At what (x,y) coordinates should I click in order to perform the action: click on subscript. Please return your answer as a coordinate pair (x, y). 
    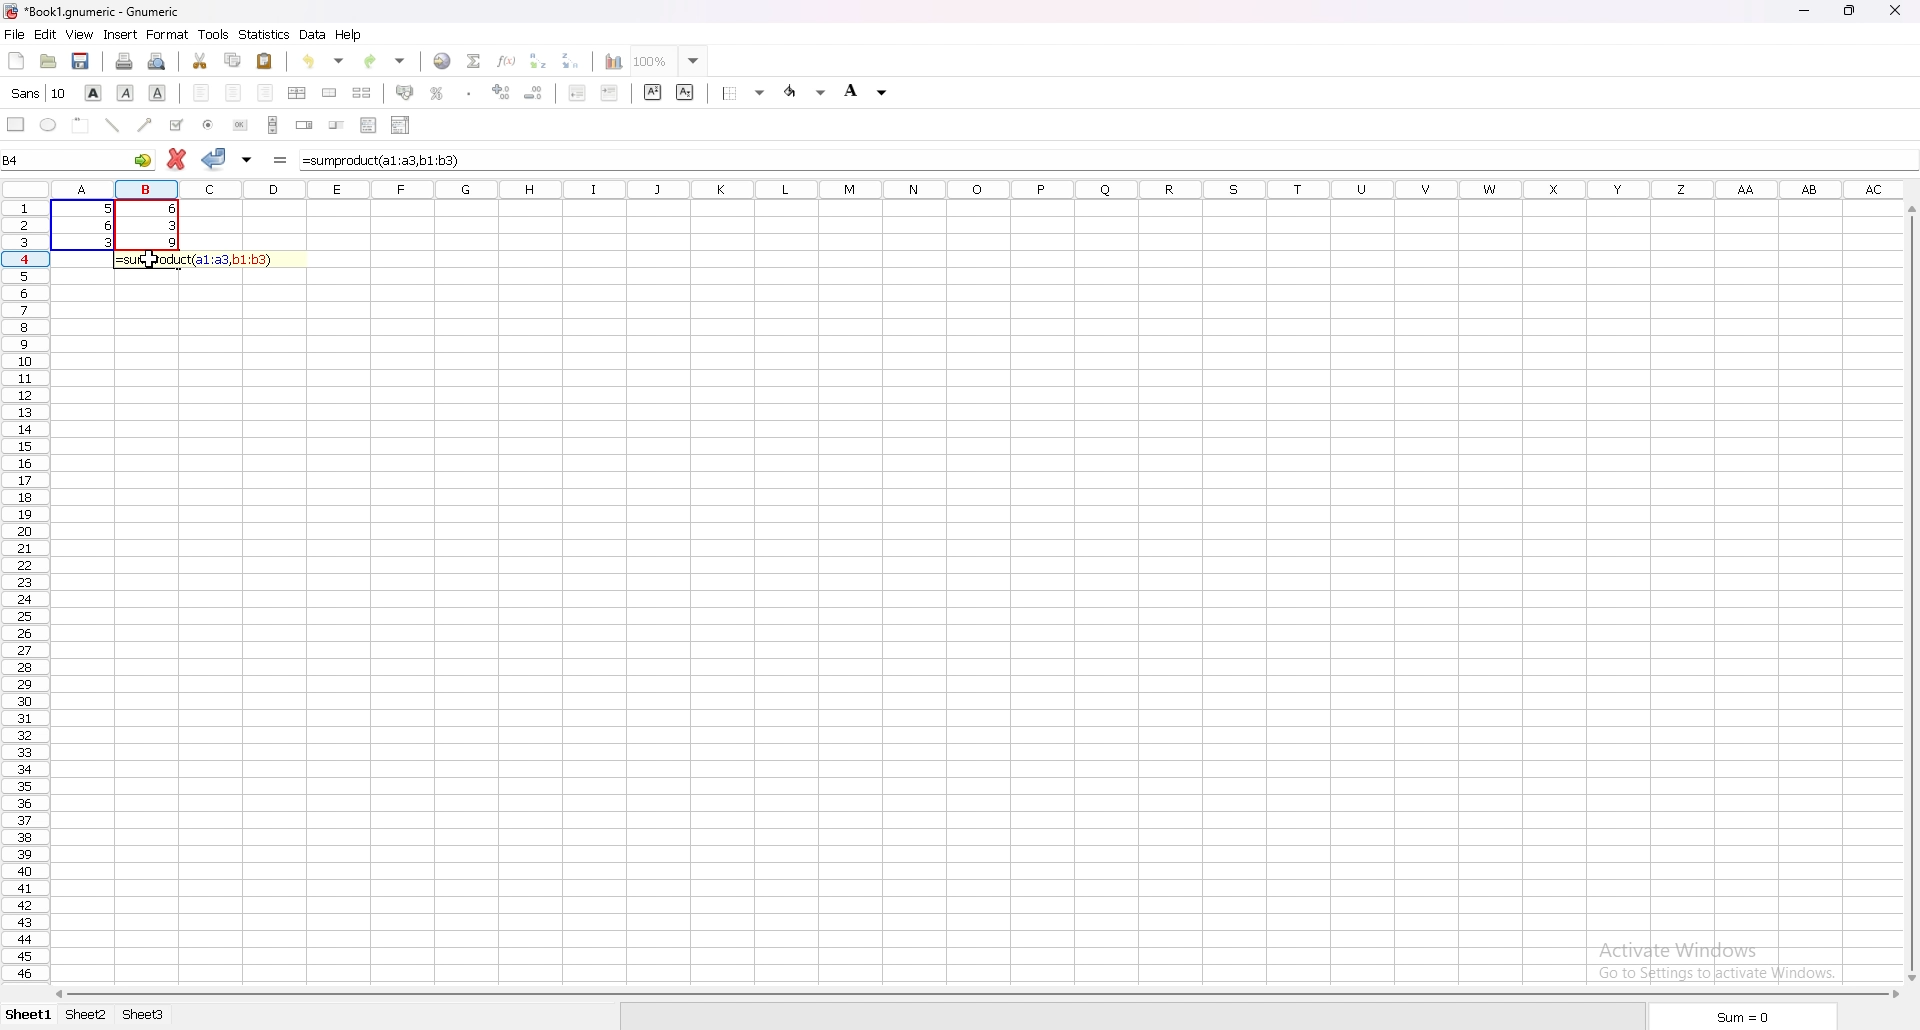
    Looking at the image, I should click on (685, 92).